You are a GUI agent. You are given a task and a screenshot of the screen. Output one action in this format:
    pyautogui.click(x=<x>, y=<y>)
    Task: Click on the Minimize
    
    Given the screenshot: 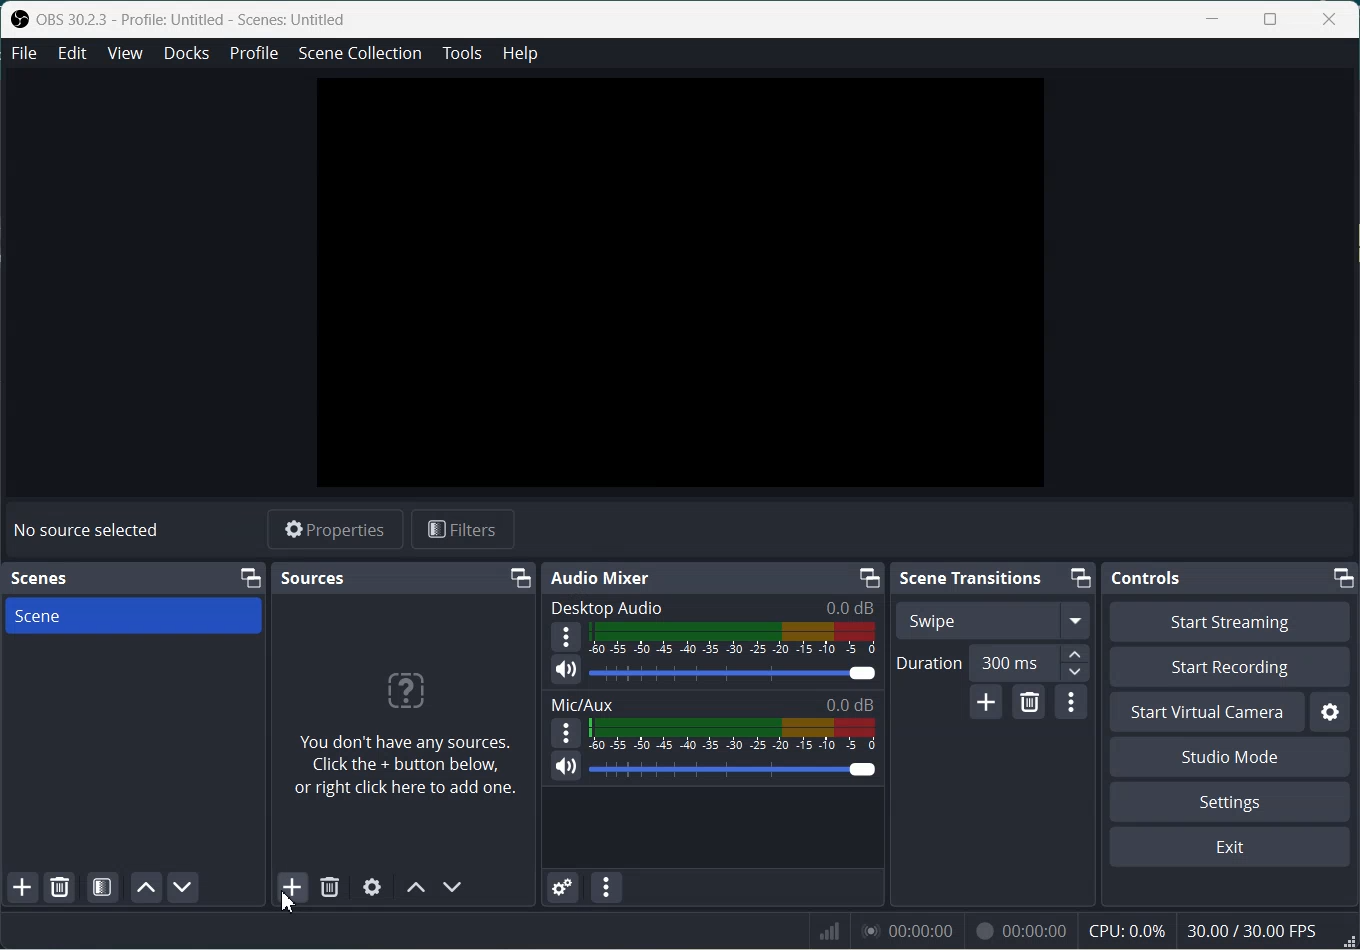 What is the action you would take?
    pyautogui.click(x=1080, y=578)
    